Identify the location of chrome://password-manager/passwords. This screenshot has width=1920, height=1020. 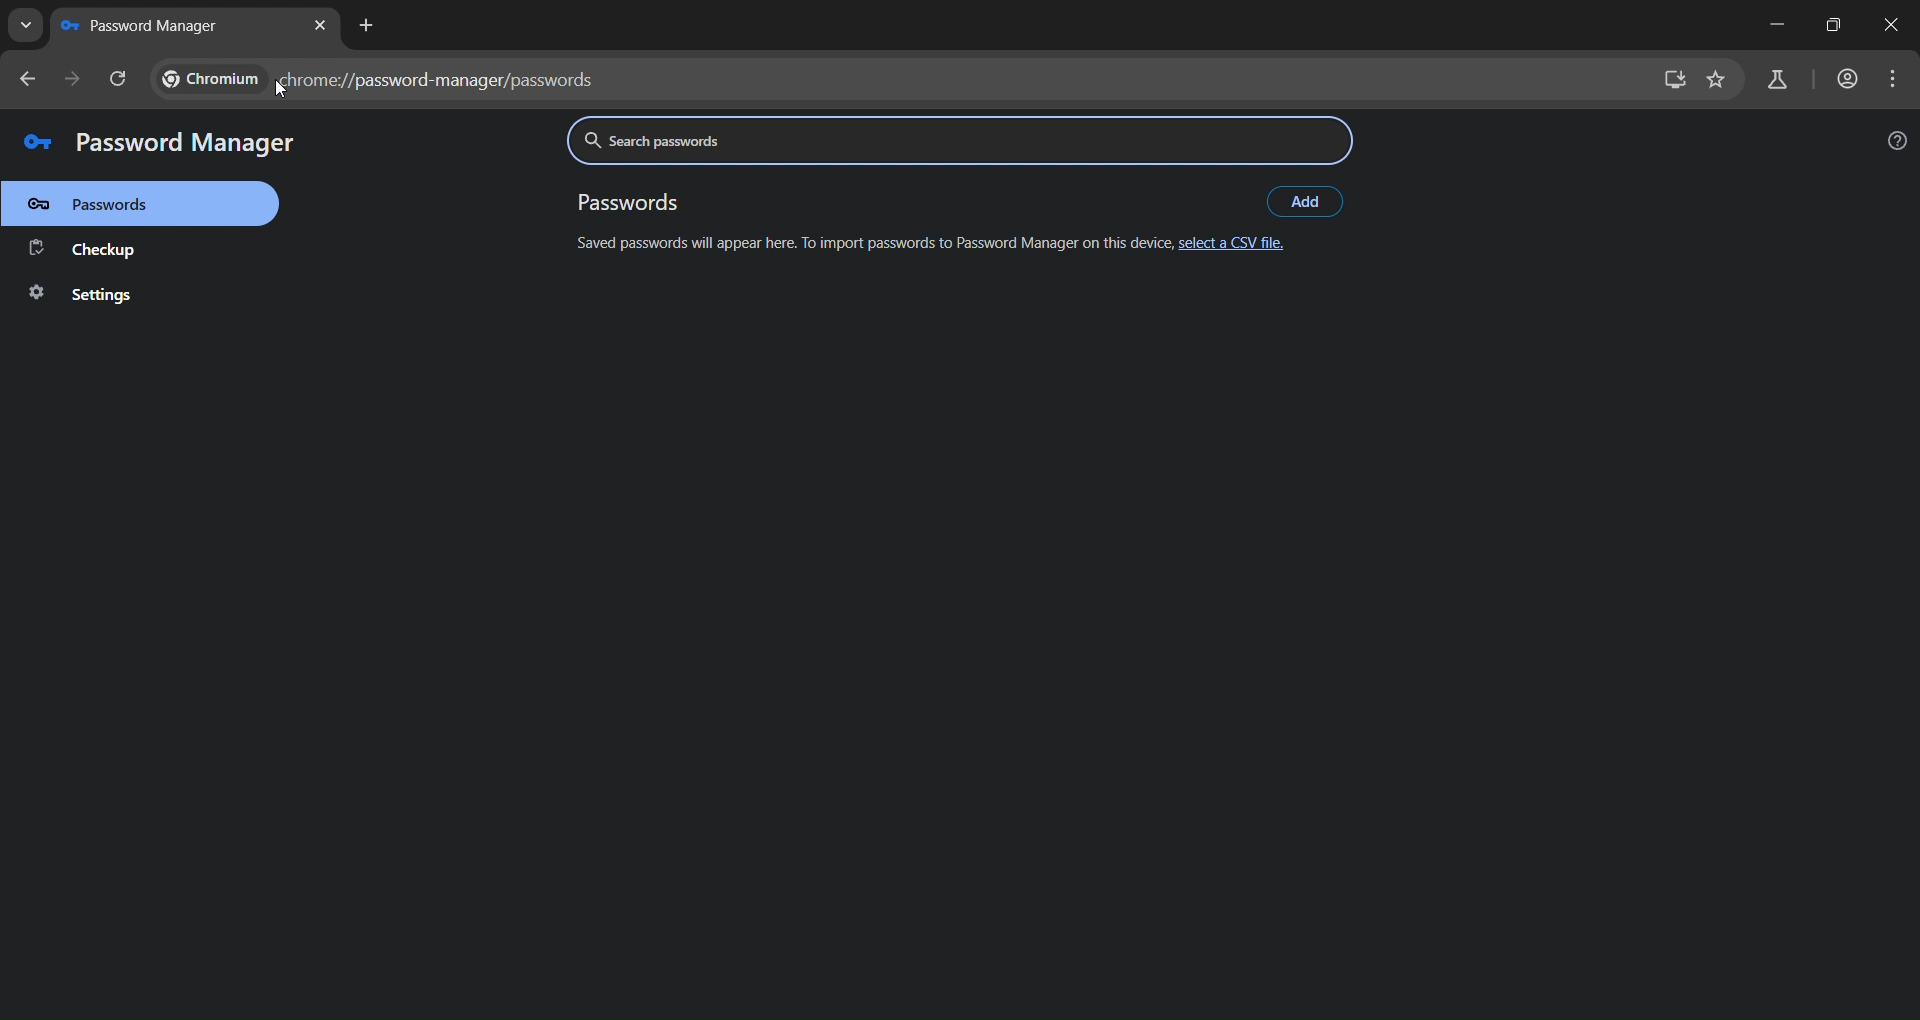
(376, 82).